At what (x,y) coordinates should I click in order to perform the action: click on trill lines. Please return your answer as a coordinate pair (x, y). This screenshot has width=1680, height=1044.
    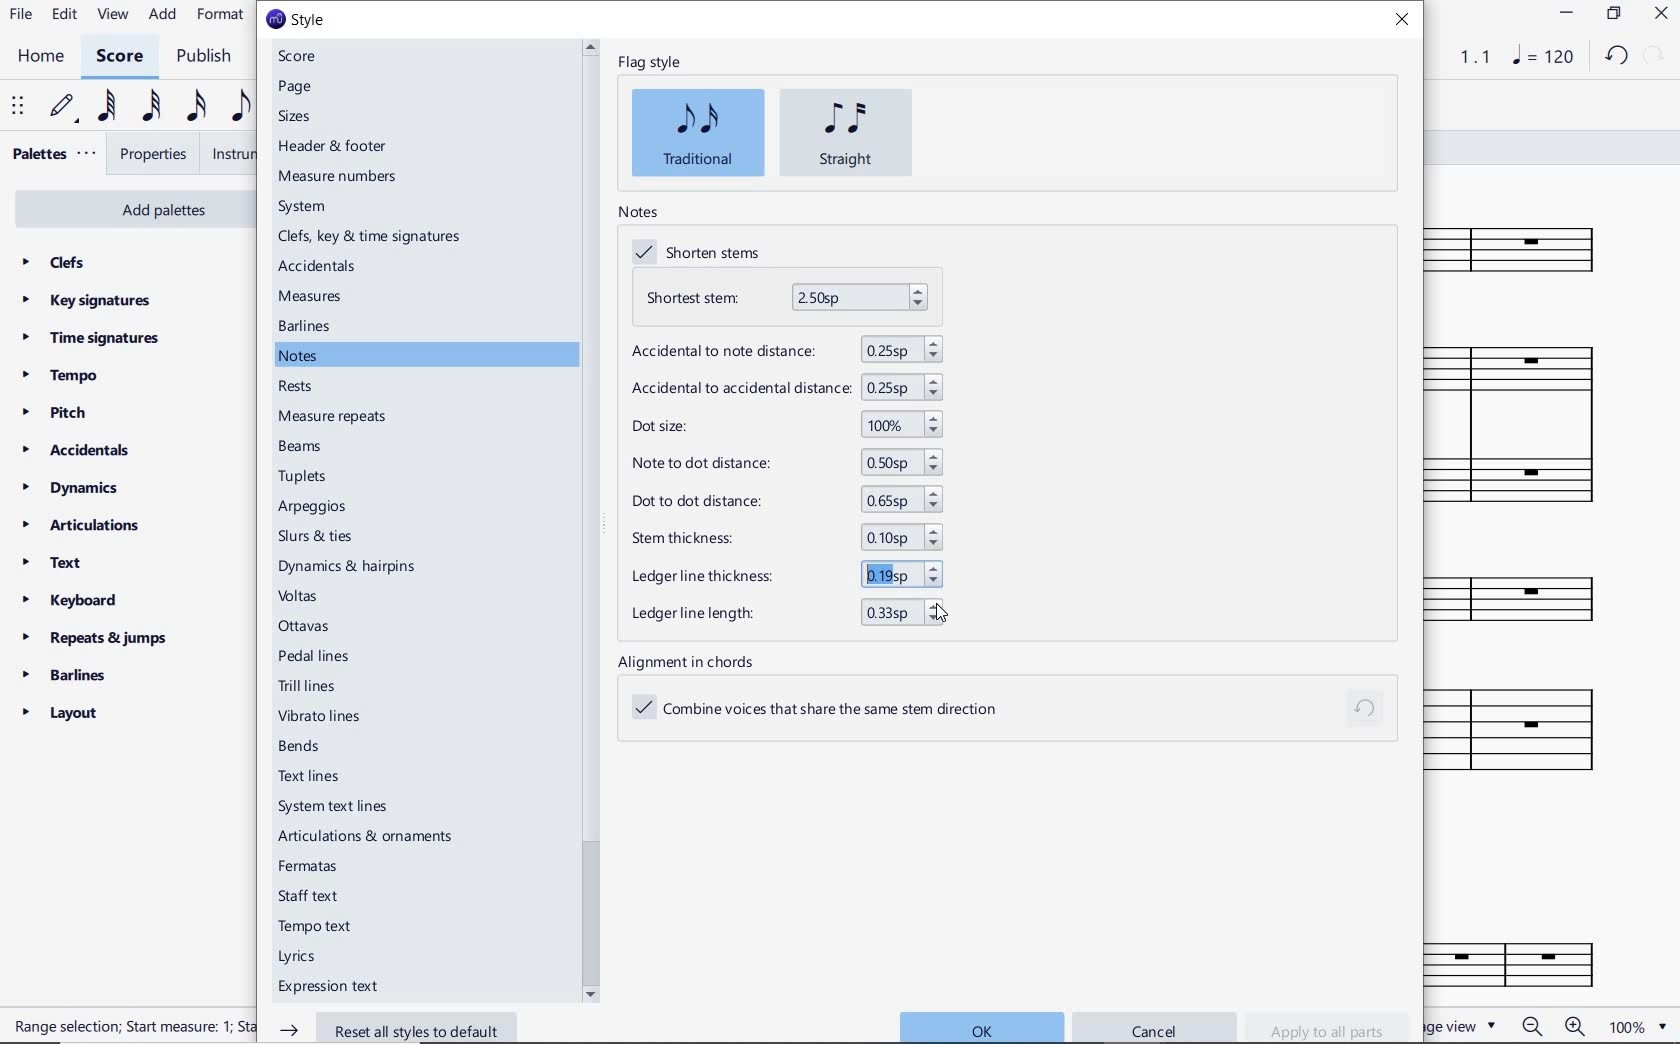
    Looking at the image, I should click on (324, 685).